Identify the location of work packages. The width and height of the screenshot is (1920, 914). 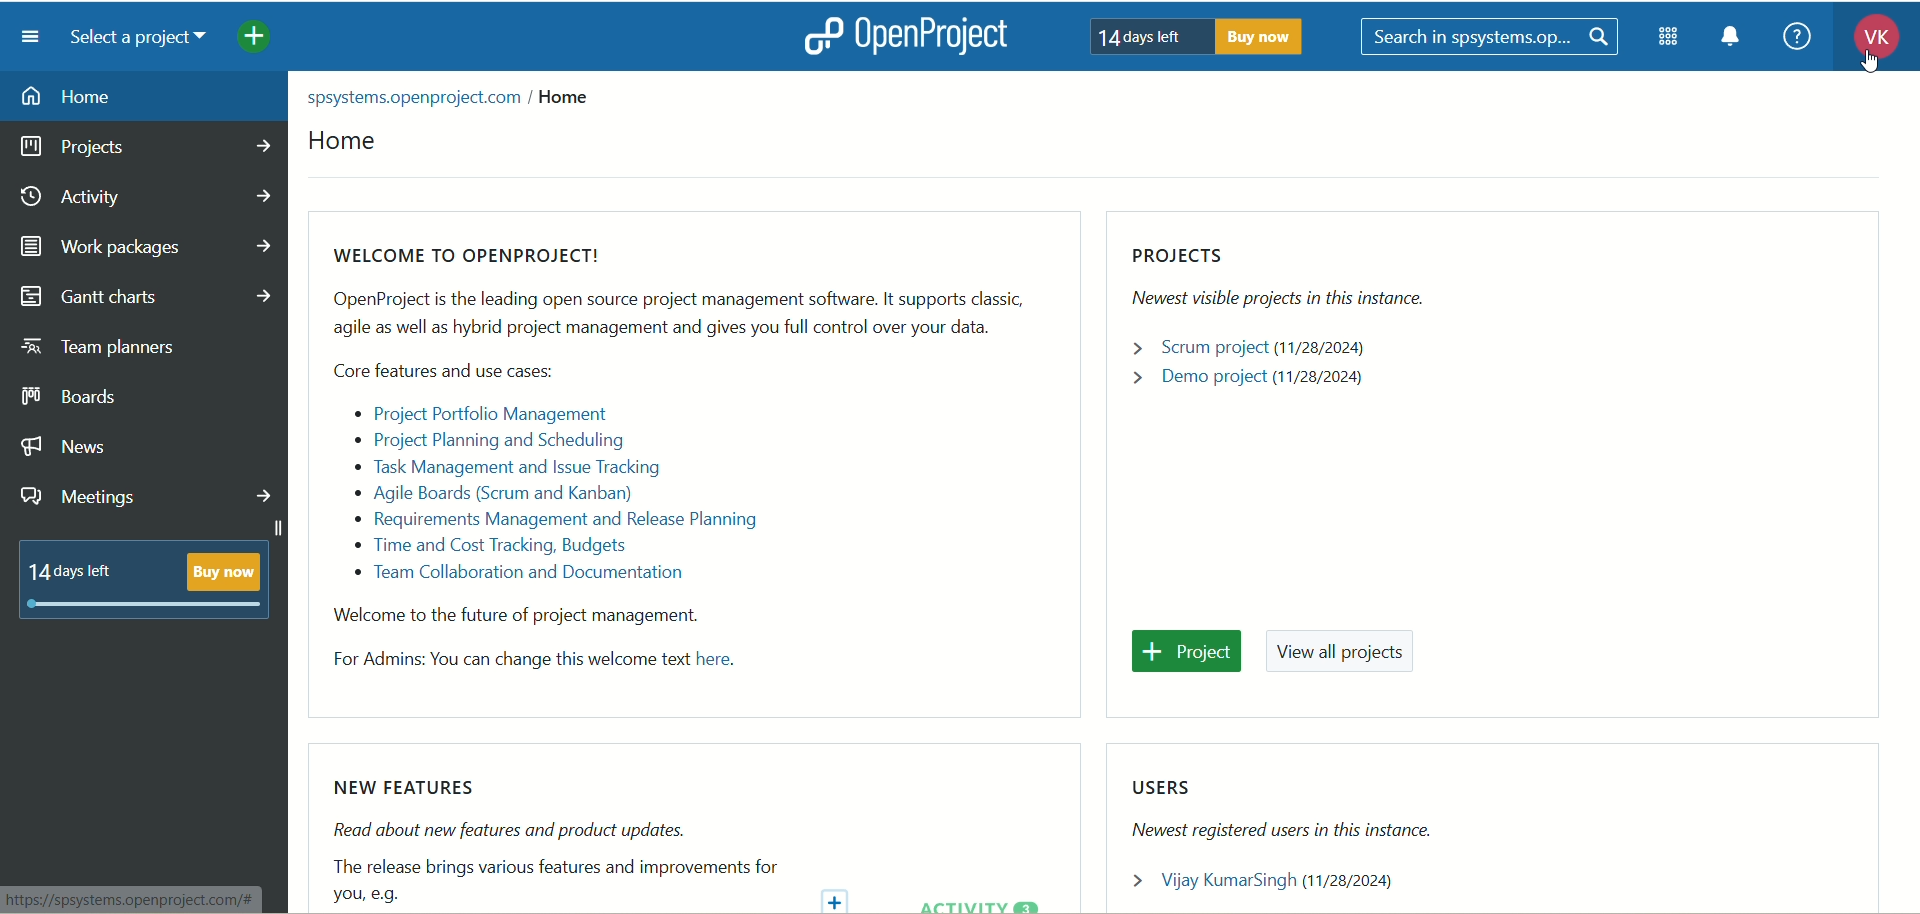
(146, 247).